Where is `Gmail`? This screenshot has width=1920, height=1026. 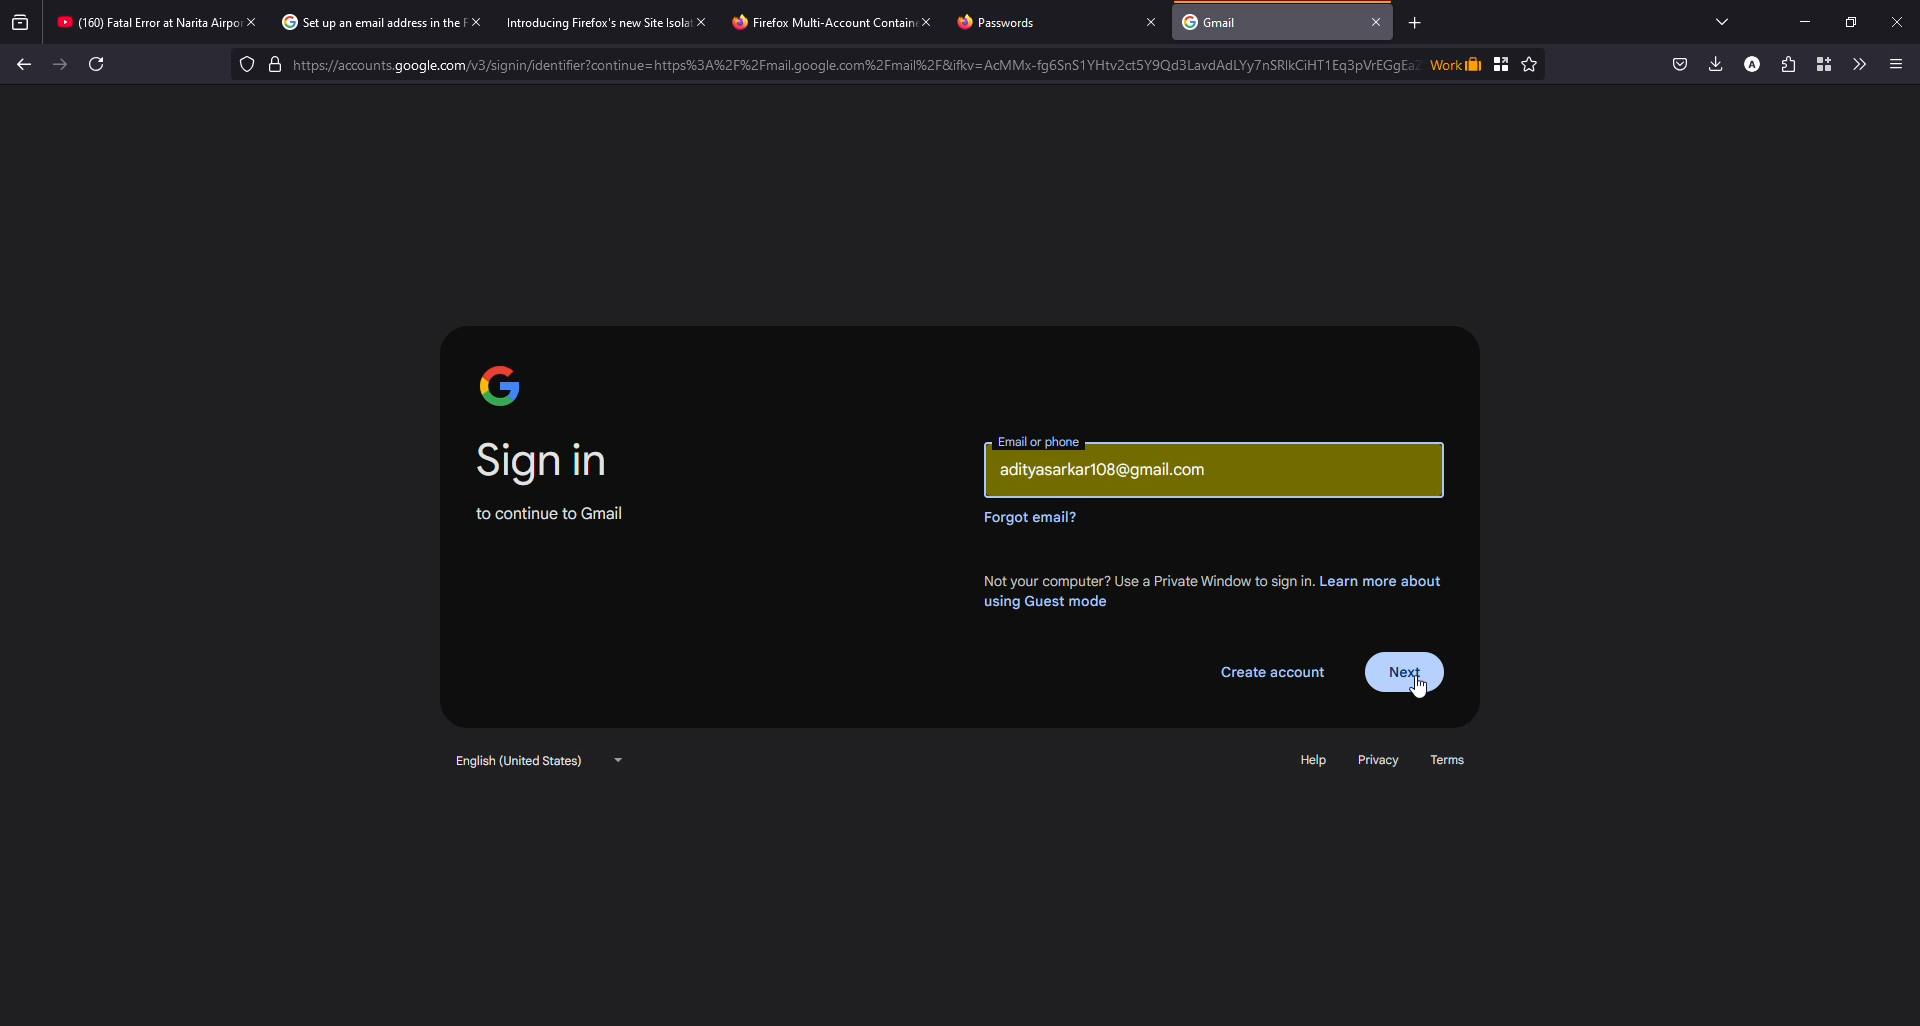 Gmail is located at coordinates (1216, 22).